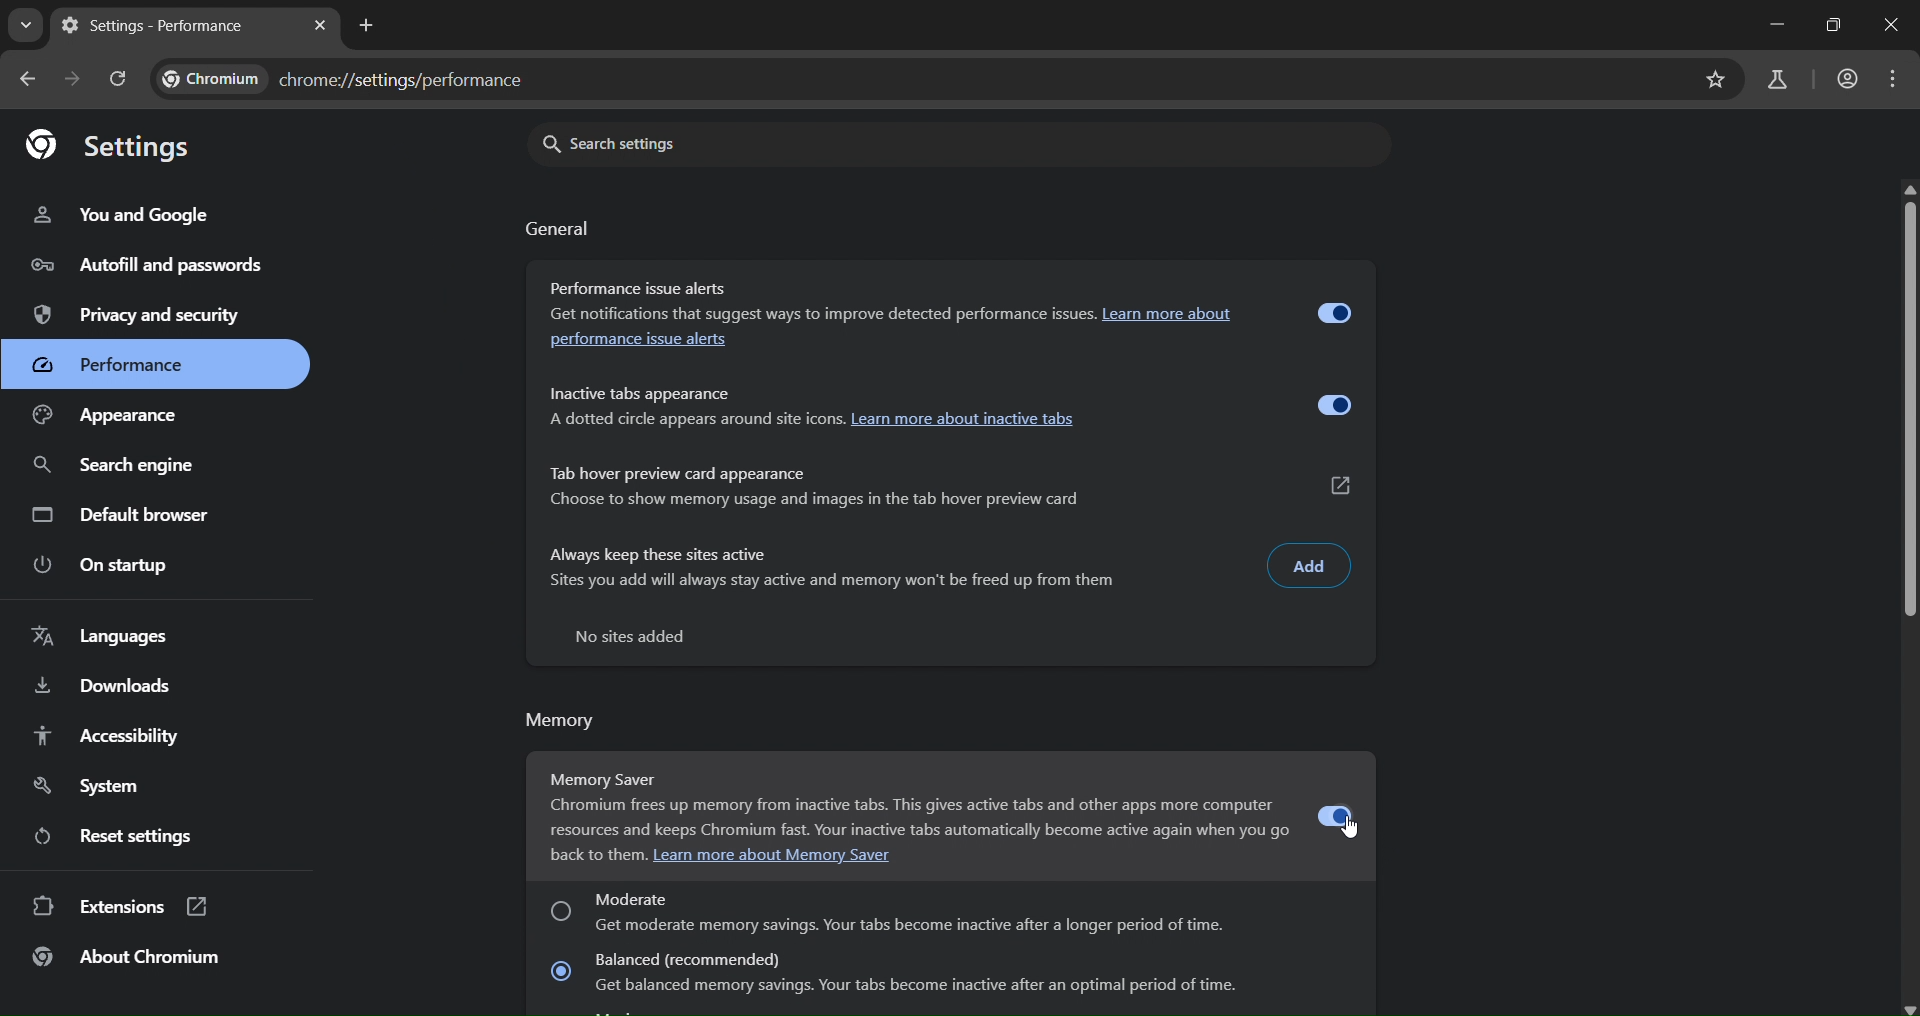 The width and height of the screenshot is (1920, 1016). What do you see at coordinates (958, 145) in the screenshot?
I see `Search settings` at bounding box center [958, 145].